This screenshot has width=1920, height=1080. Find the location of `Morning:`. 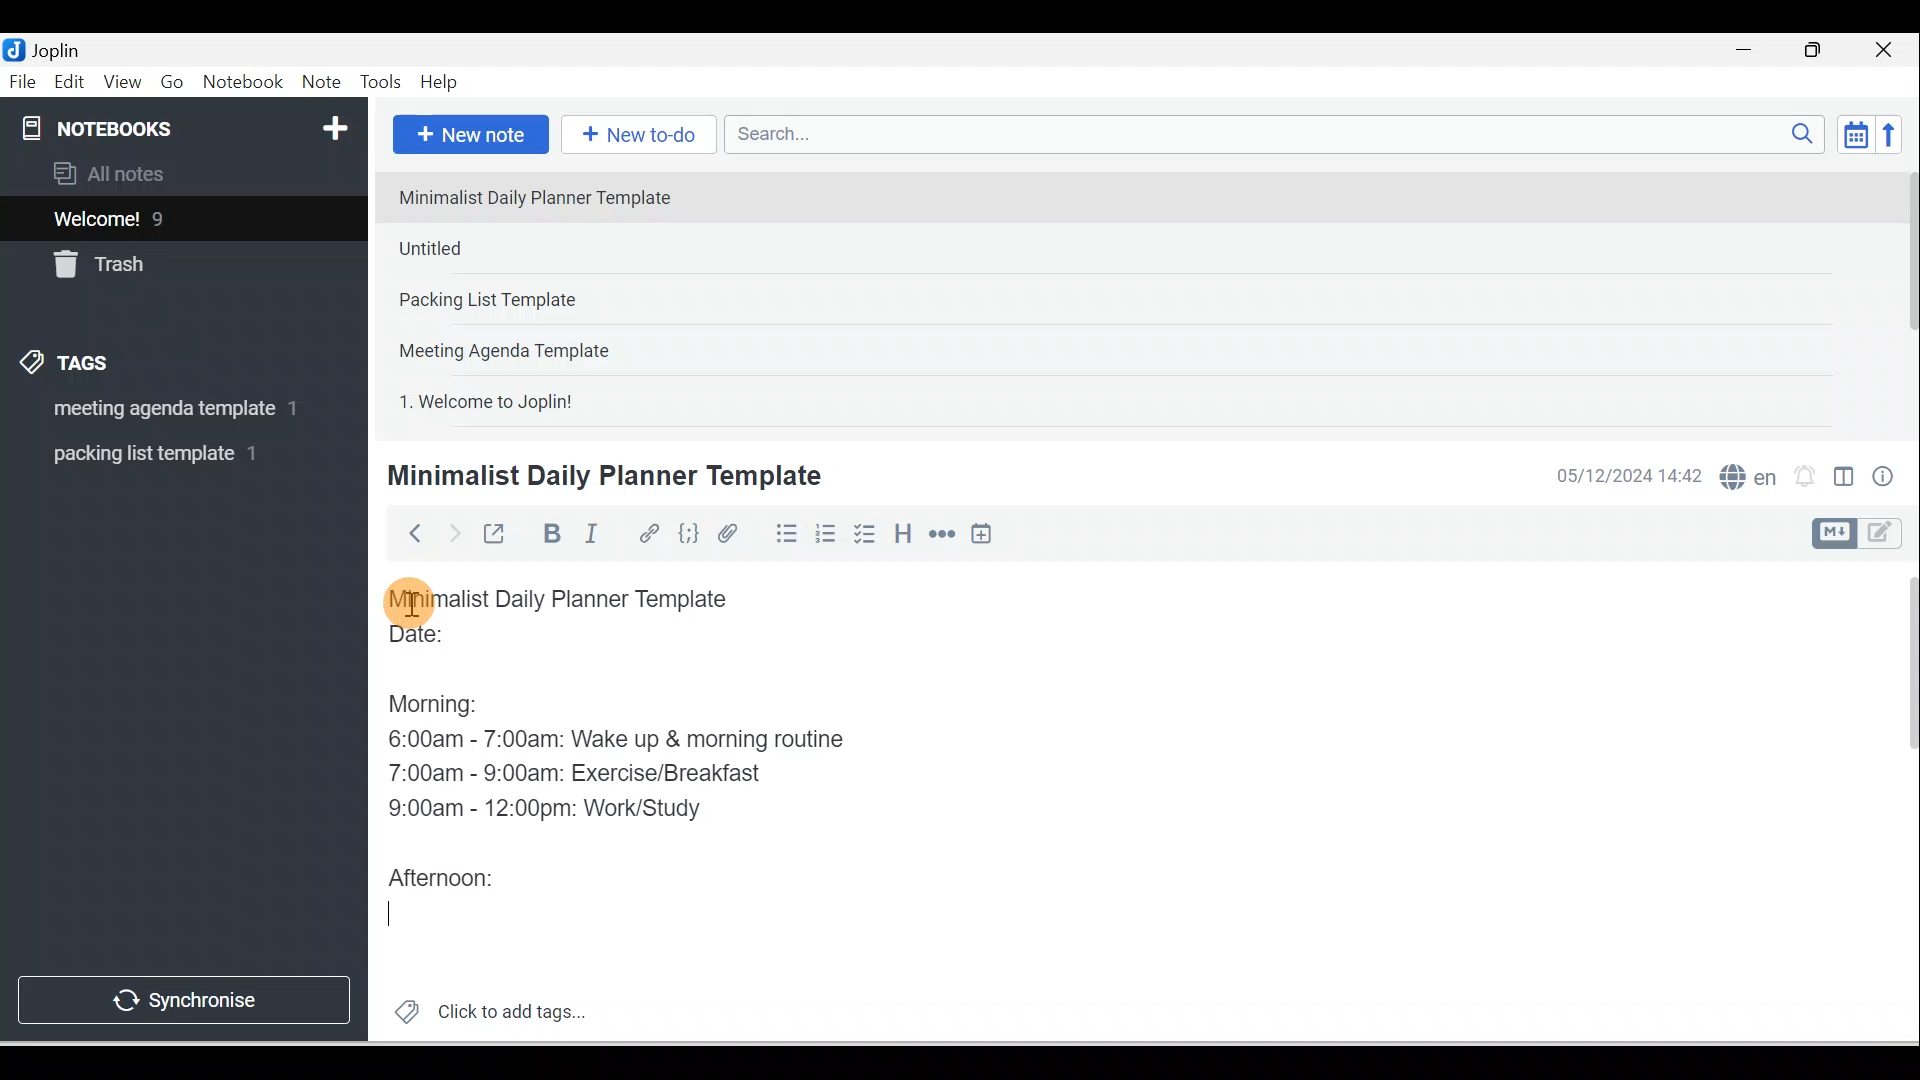

Morning: is located at coordinates (448, 699).